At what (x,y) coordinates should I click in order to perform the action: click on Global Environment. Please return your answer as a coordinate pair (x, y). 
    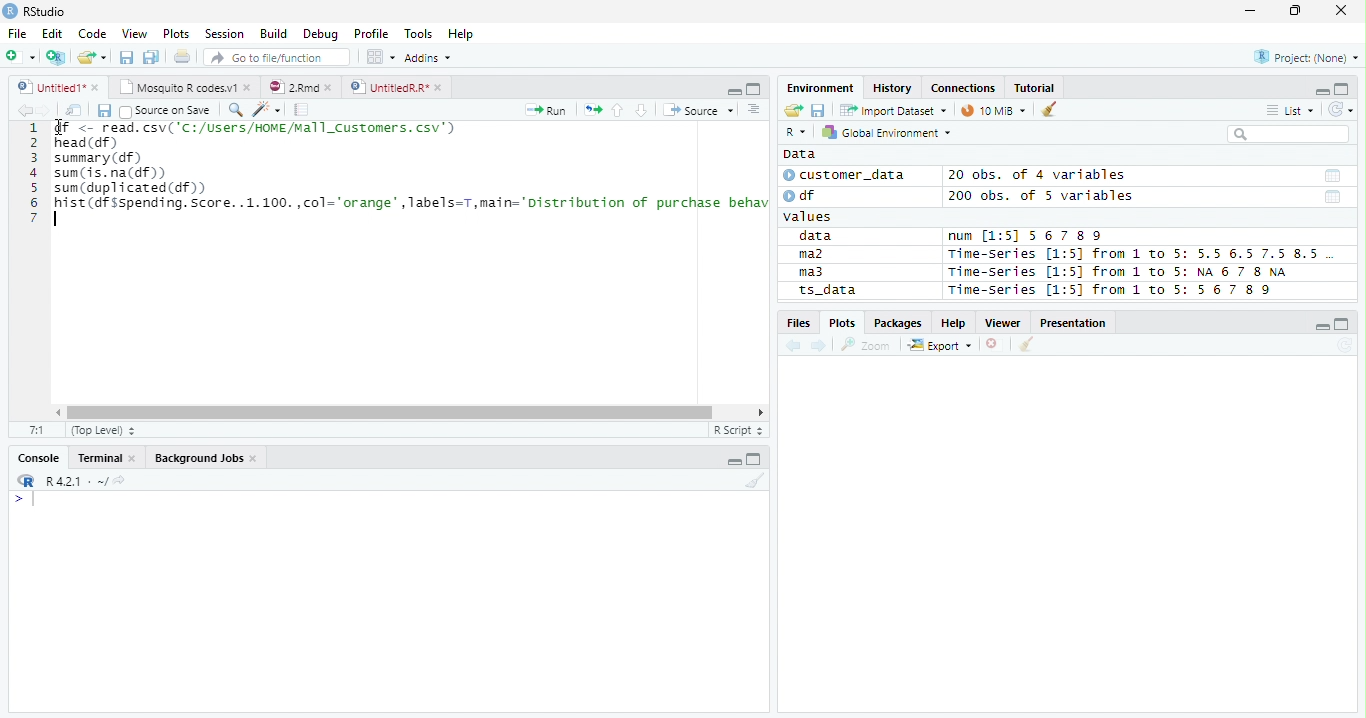
    Looking at the image, I should click on (887, 132).